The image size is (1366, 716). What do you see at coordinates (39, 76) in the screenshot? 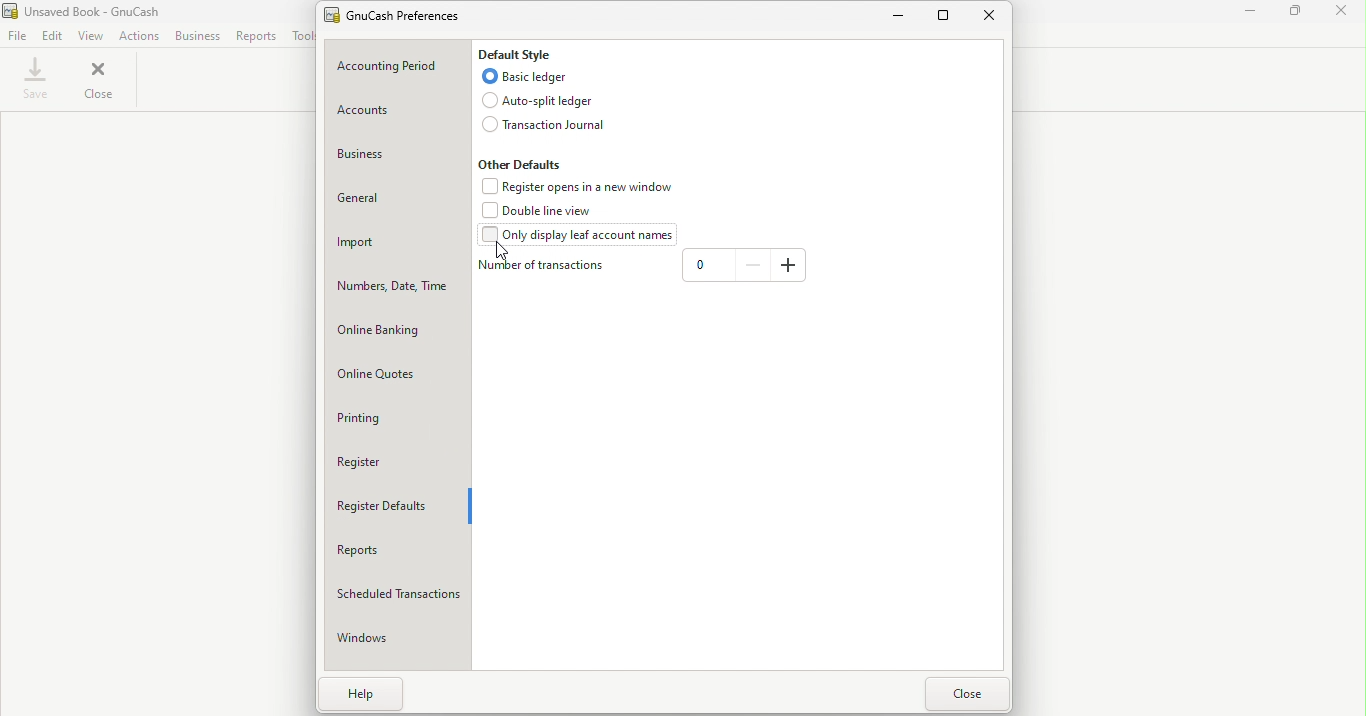
I see `Save` at bounding box center [39, 76].